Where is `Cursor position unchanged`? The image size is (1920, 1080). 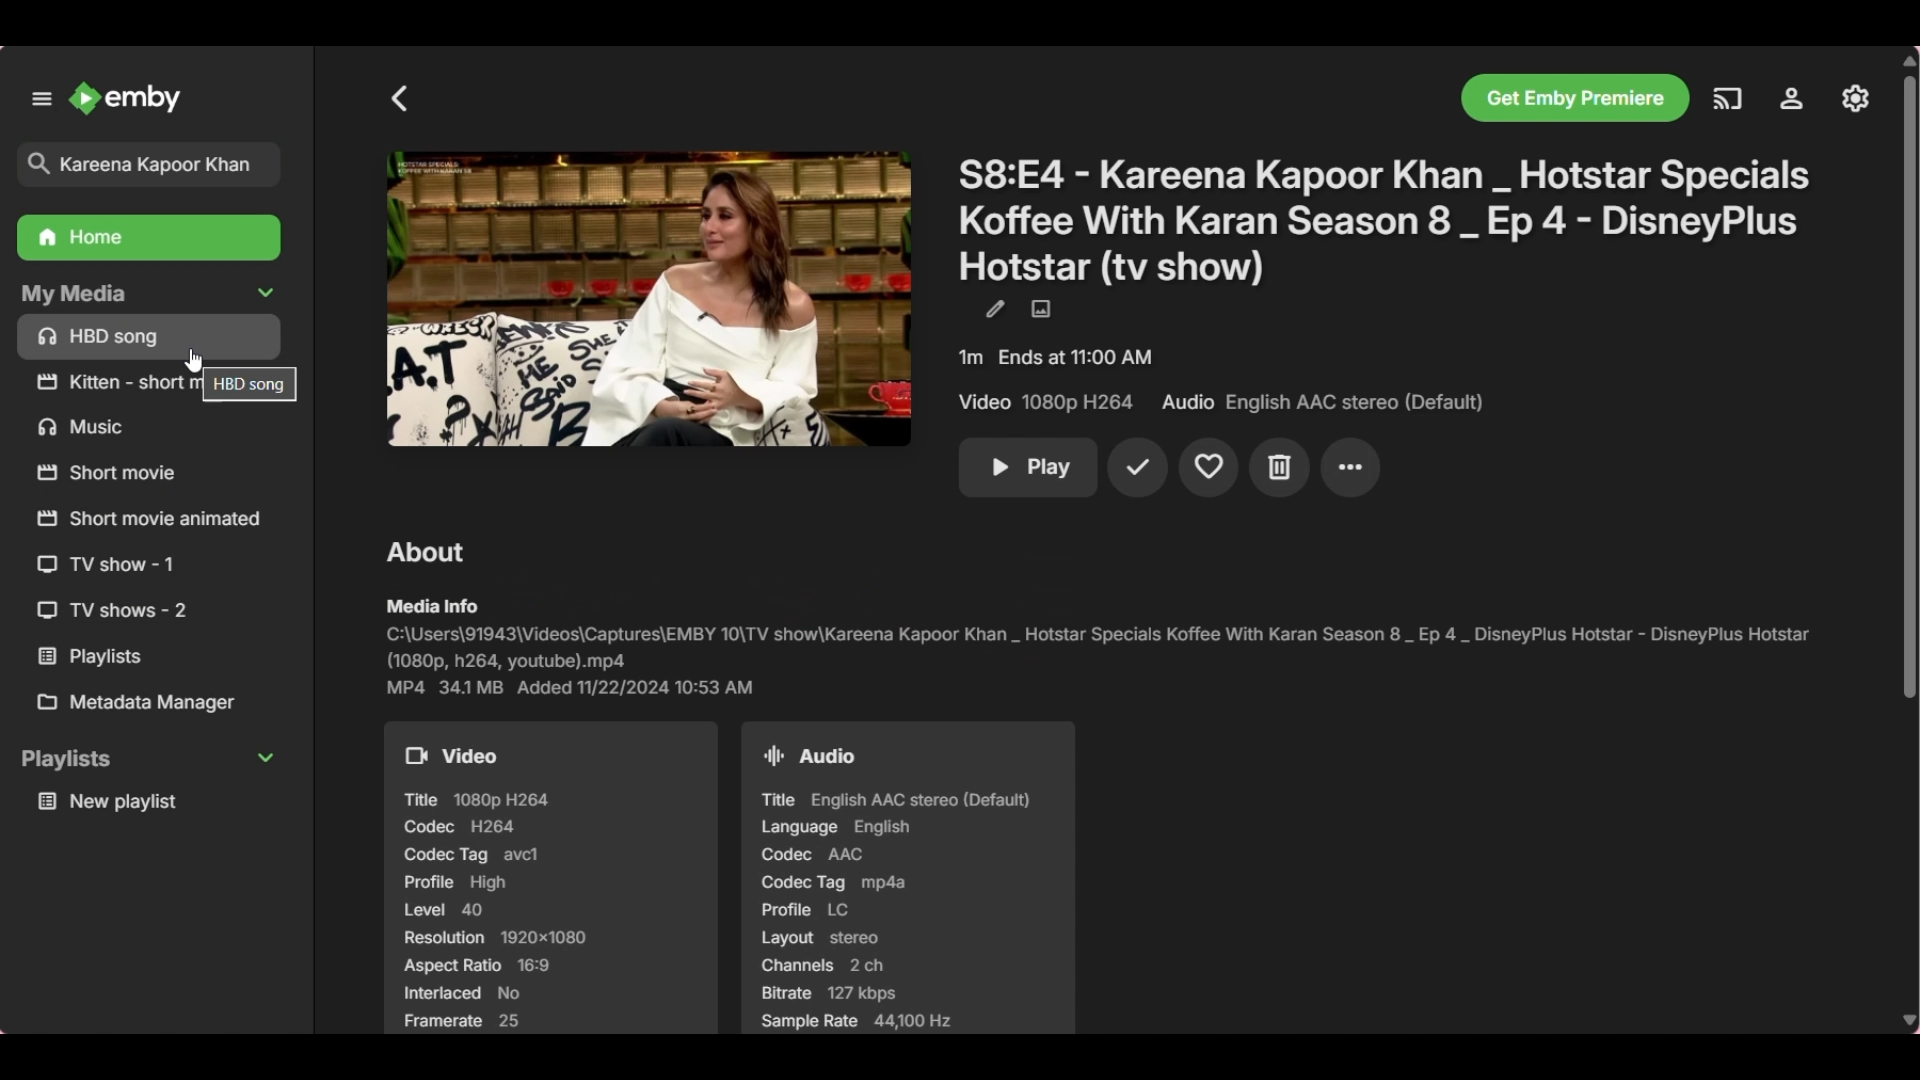
Cursor position unchanged is located at coordinates (195, 360).